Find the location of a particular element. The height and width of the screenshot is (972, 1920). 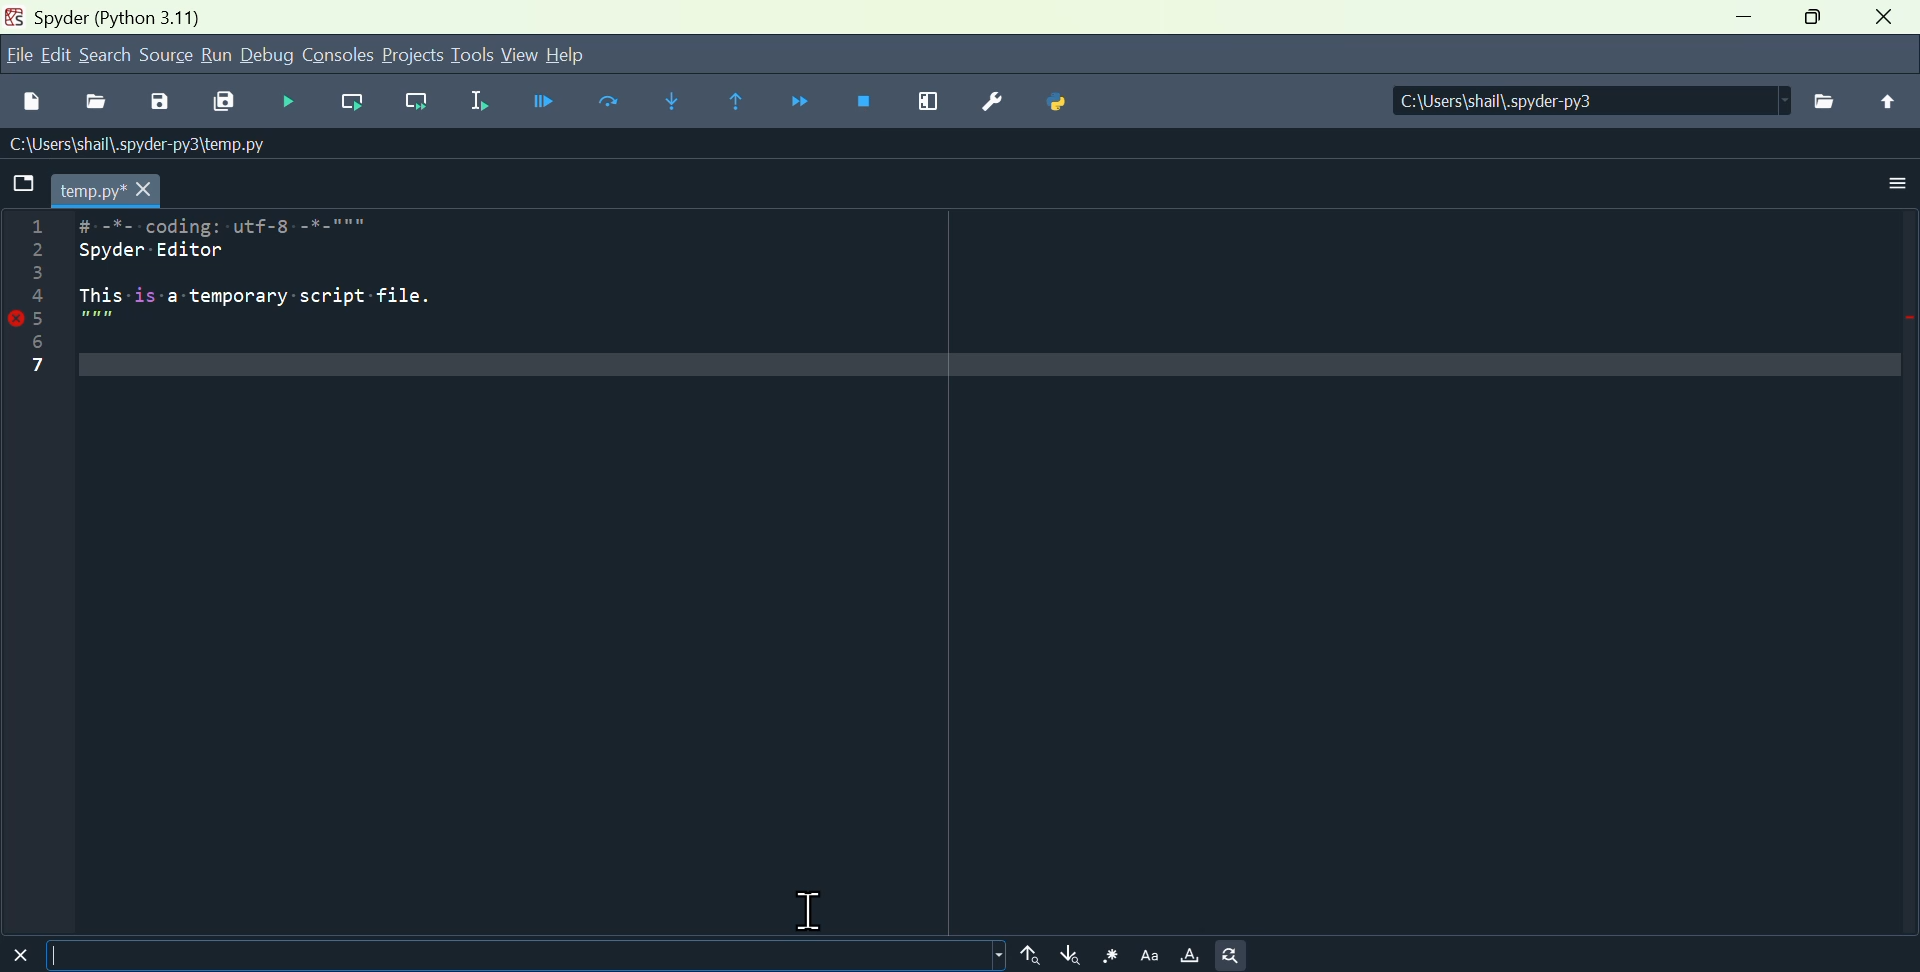

Tools is located at coordinates (473, 57).